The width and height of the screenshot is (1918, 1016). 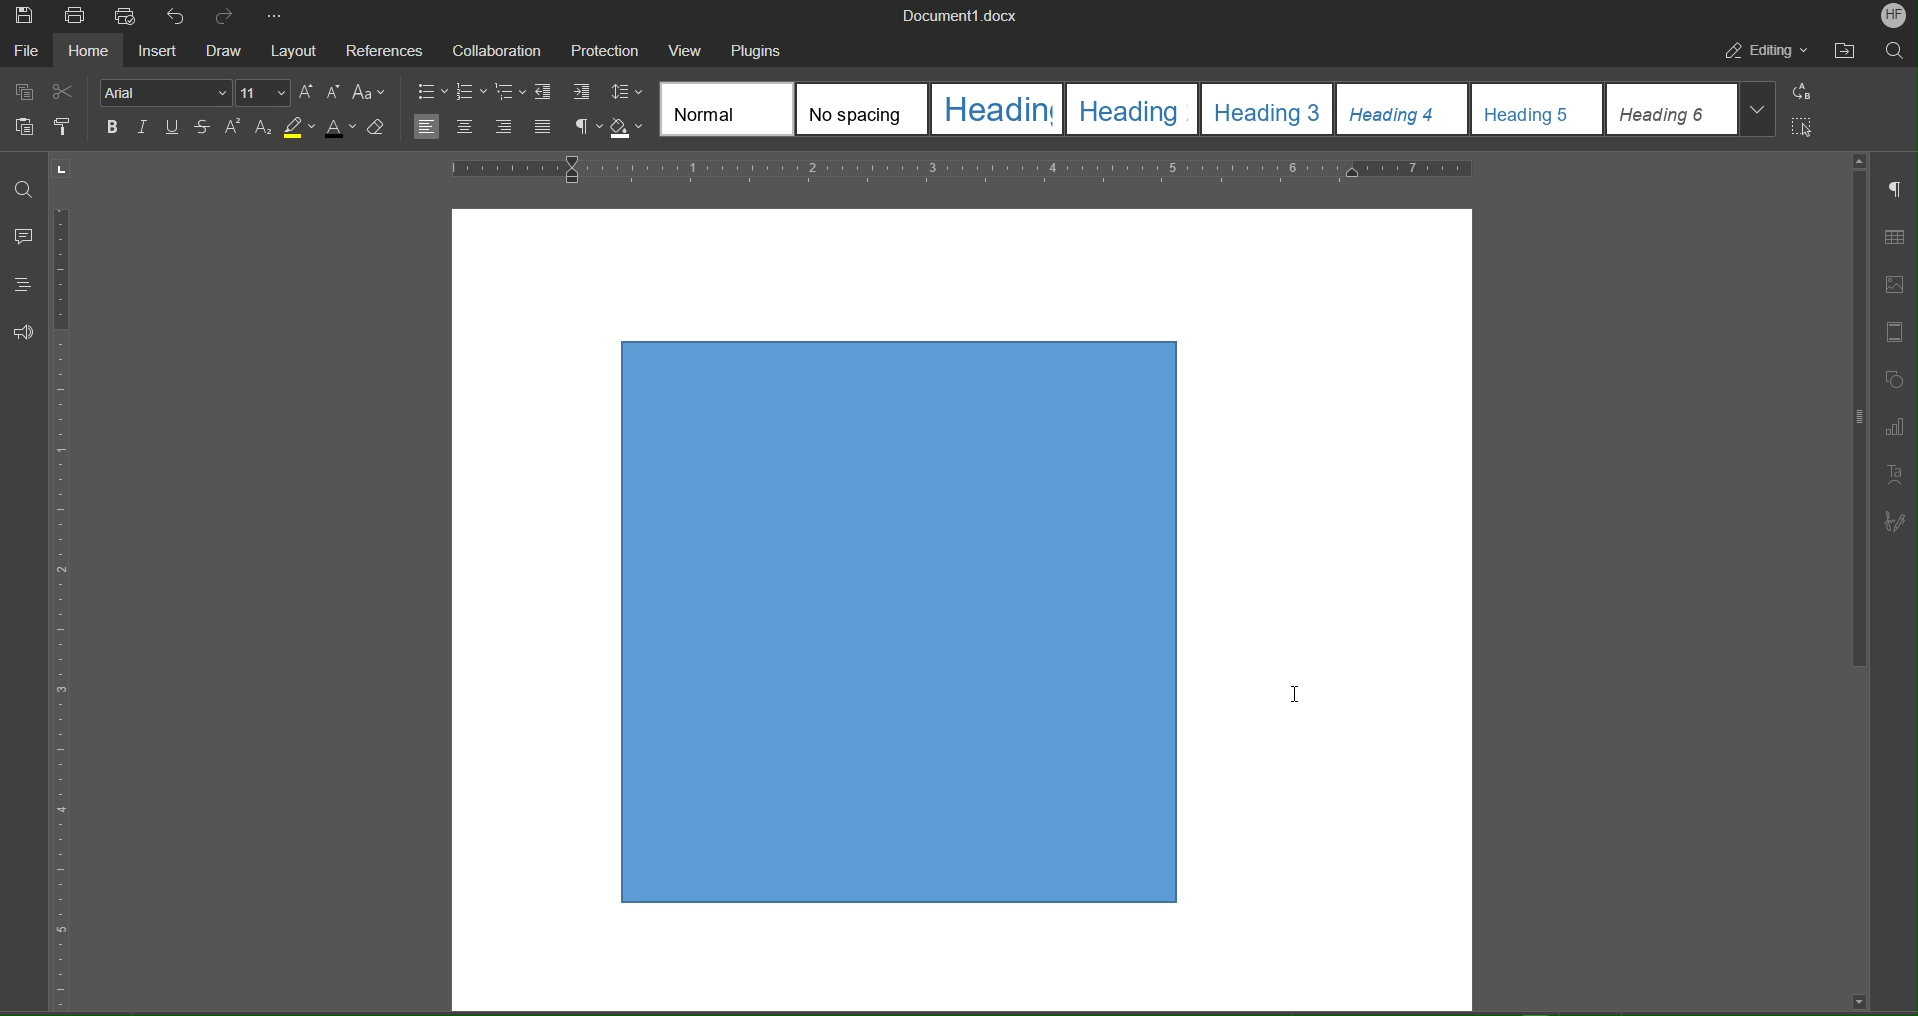 What do you see at coordinates (24, 333) in the screenshot?
I see `Feedback and Support` at bounding box center [24, 333].